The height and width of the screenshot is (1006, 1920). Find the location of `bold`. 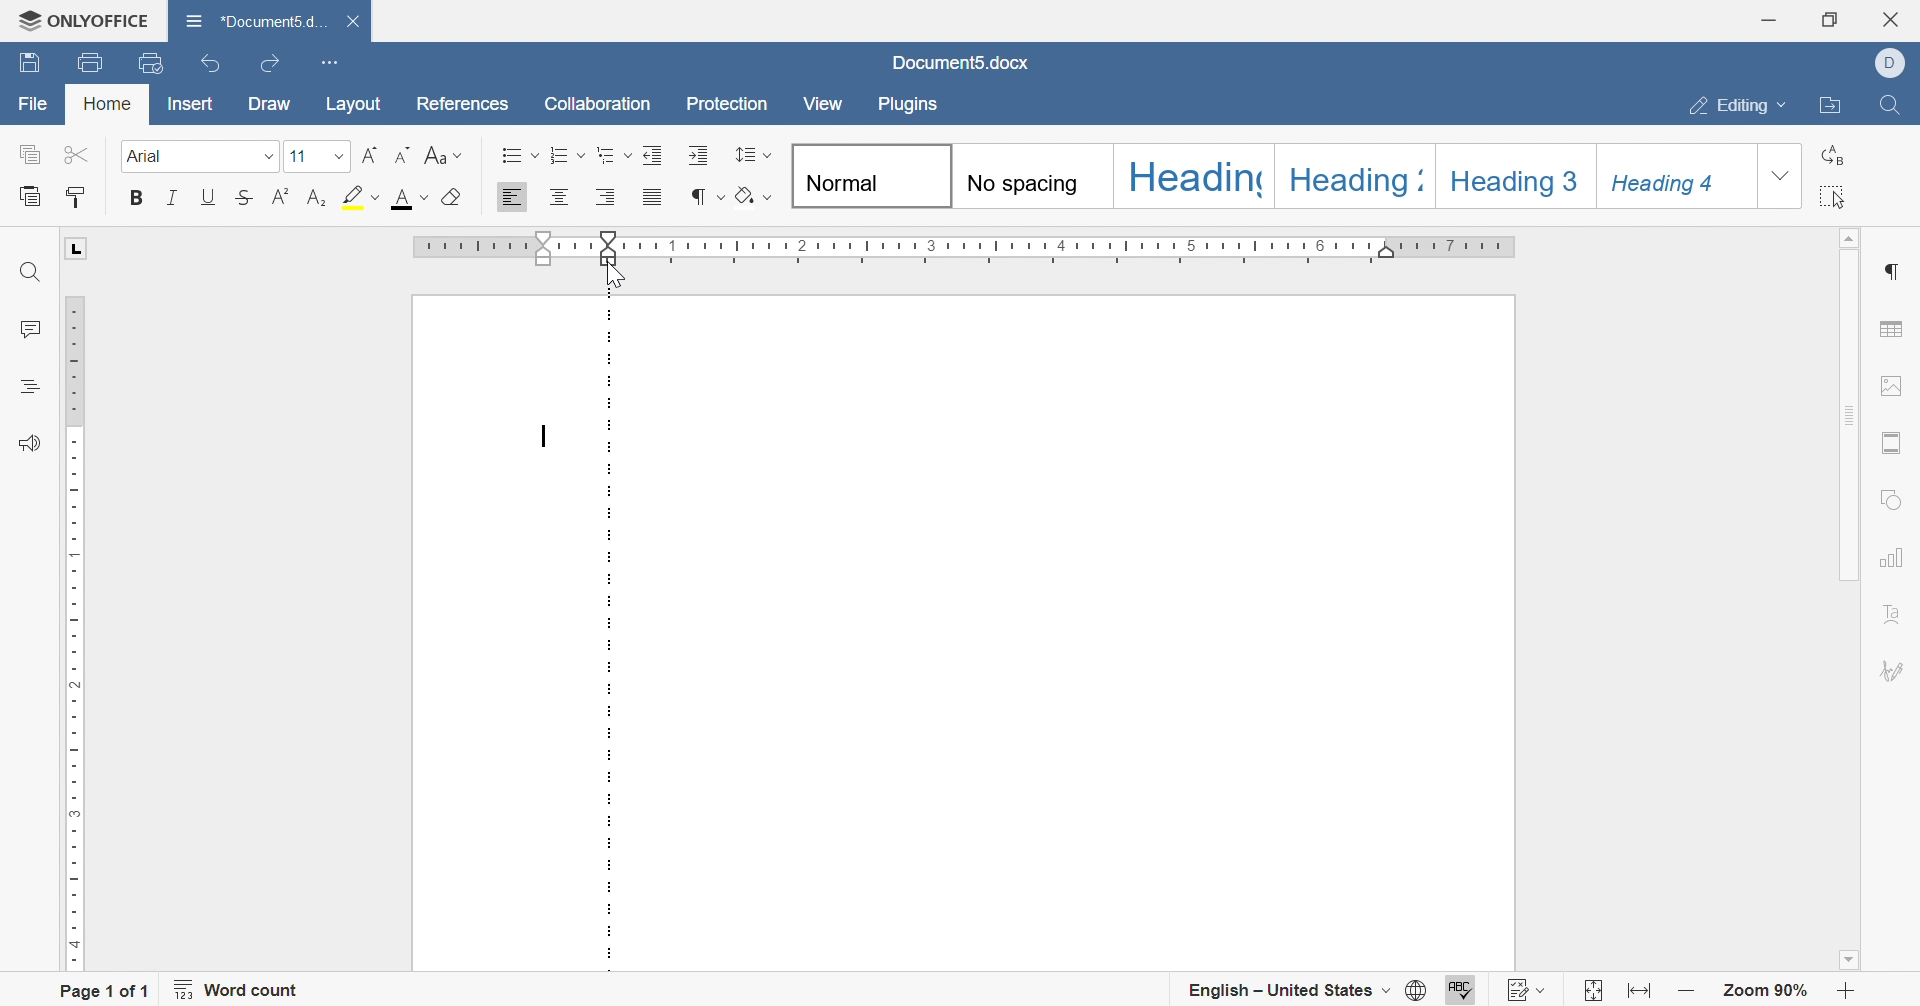

bold is located at coordinates (133, 196).